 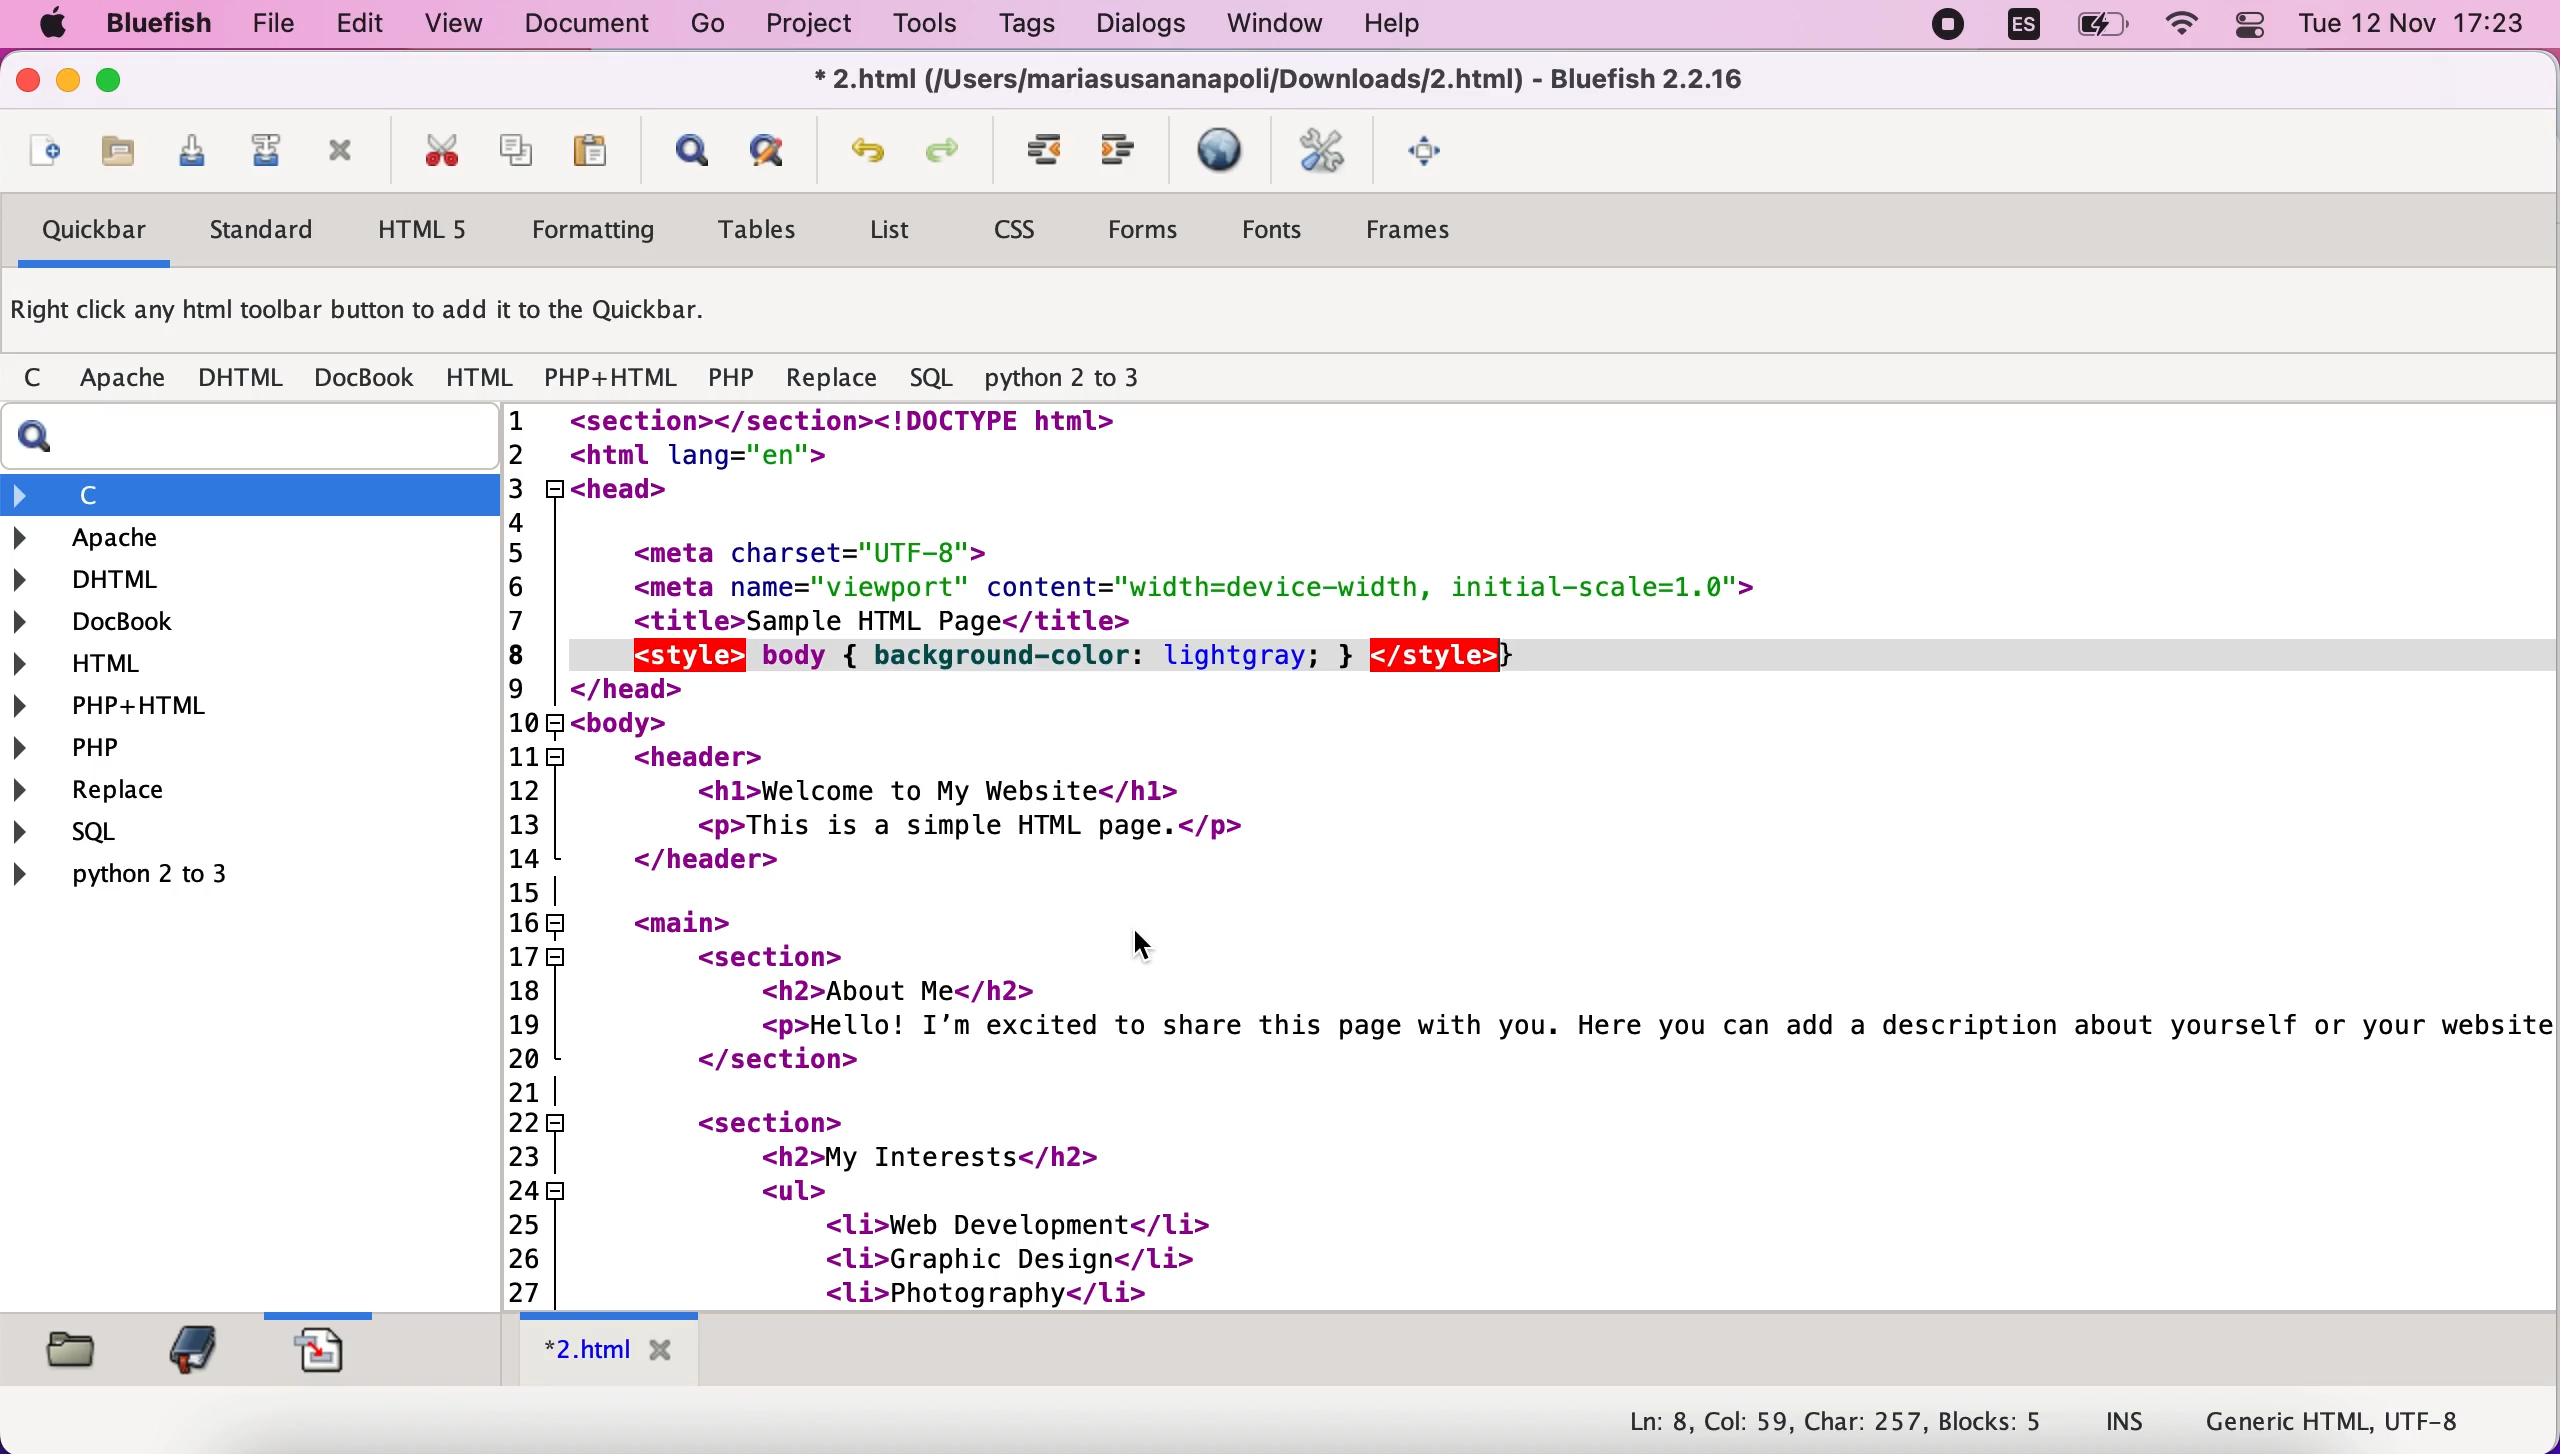 I want to click on cut, so click(x=445, y=151).